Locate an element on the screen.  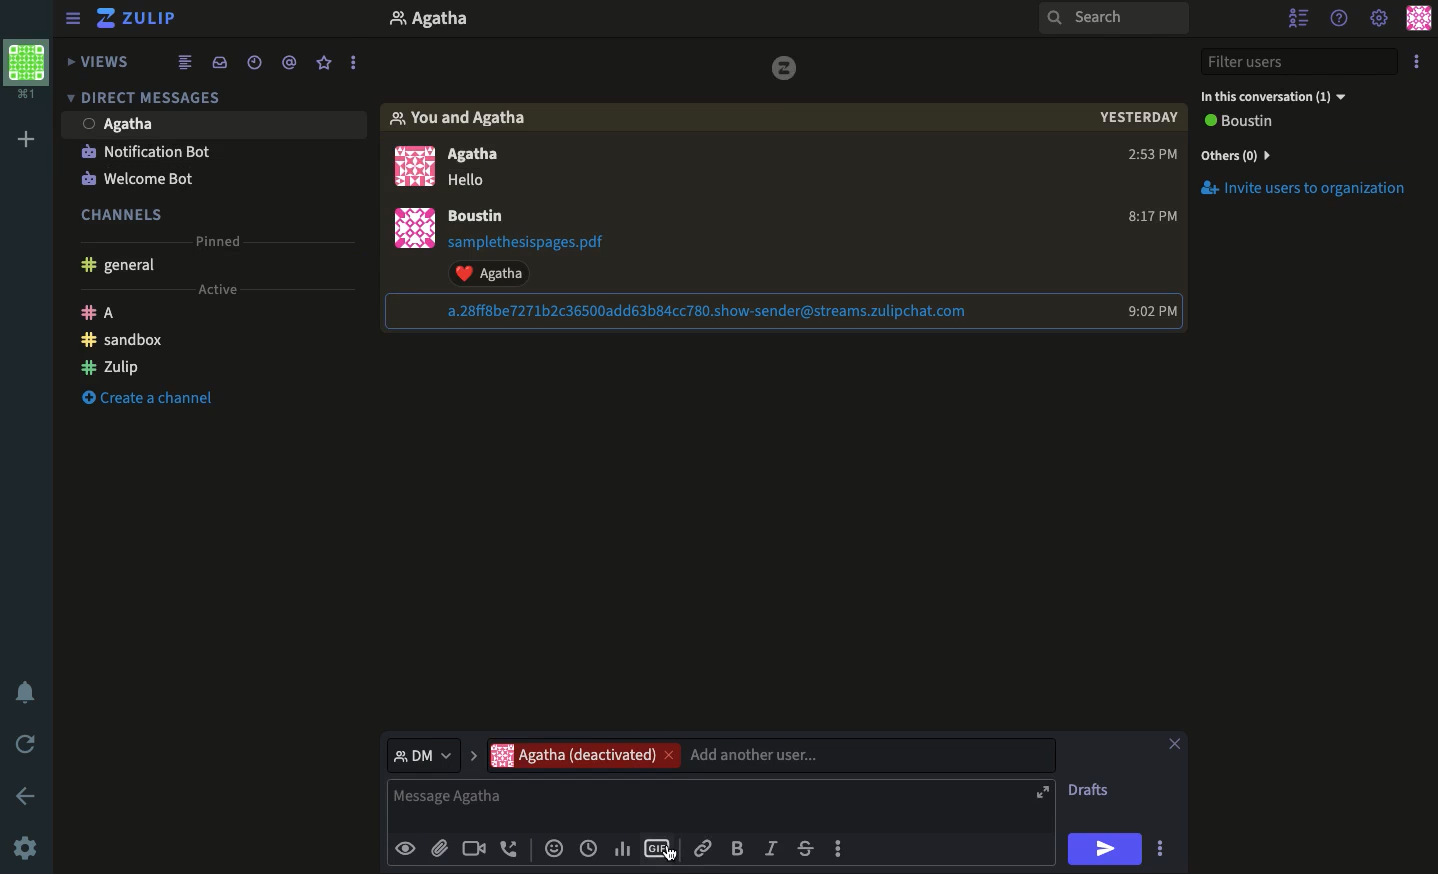
Filter users is located at coordinates (1300, 63).